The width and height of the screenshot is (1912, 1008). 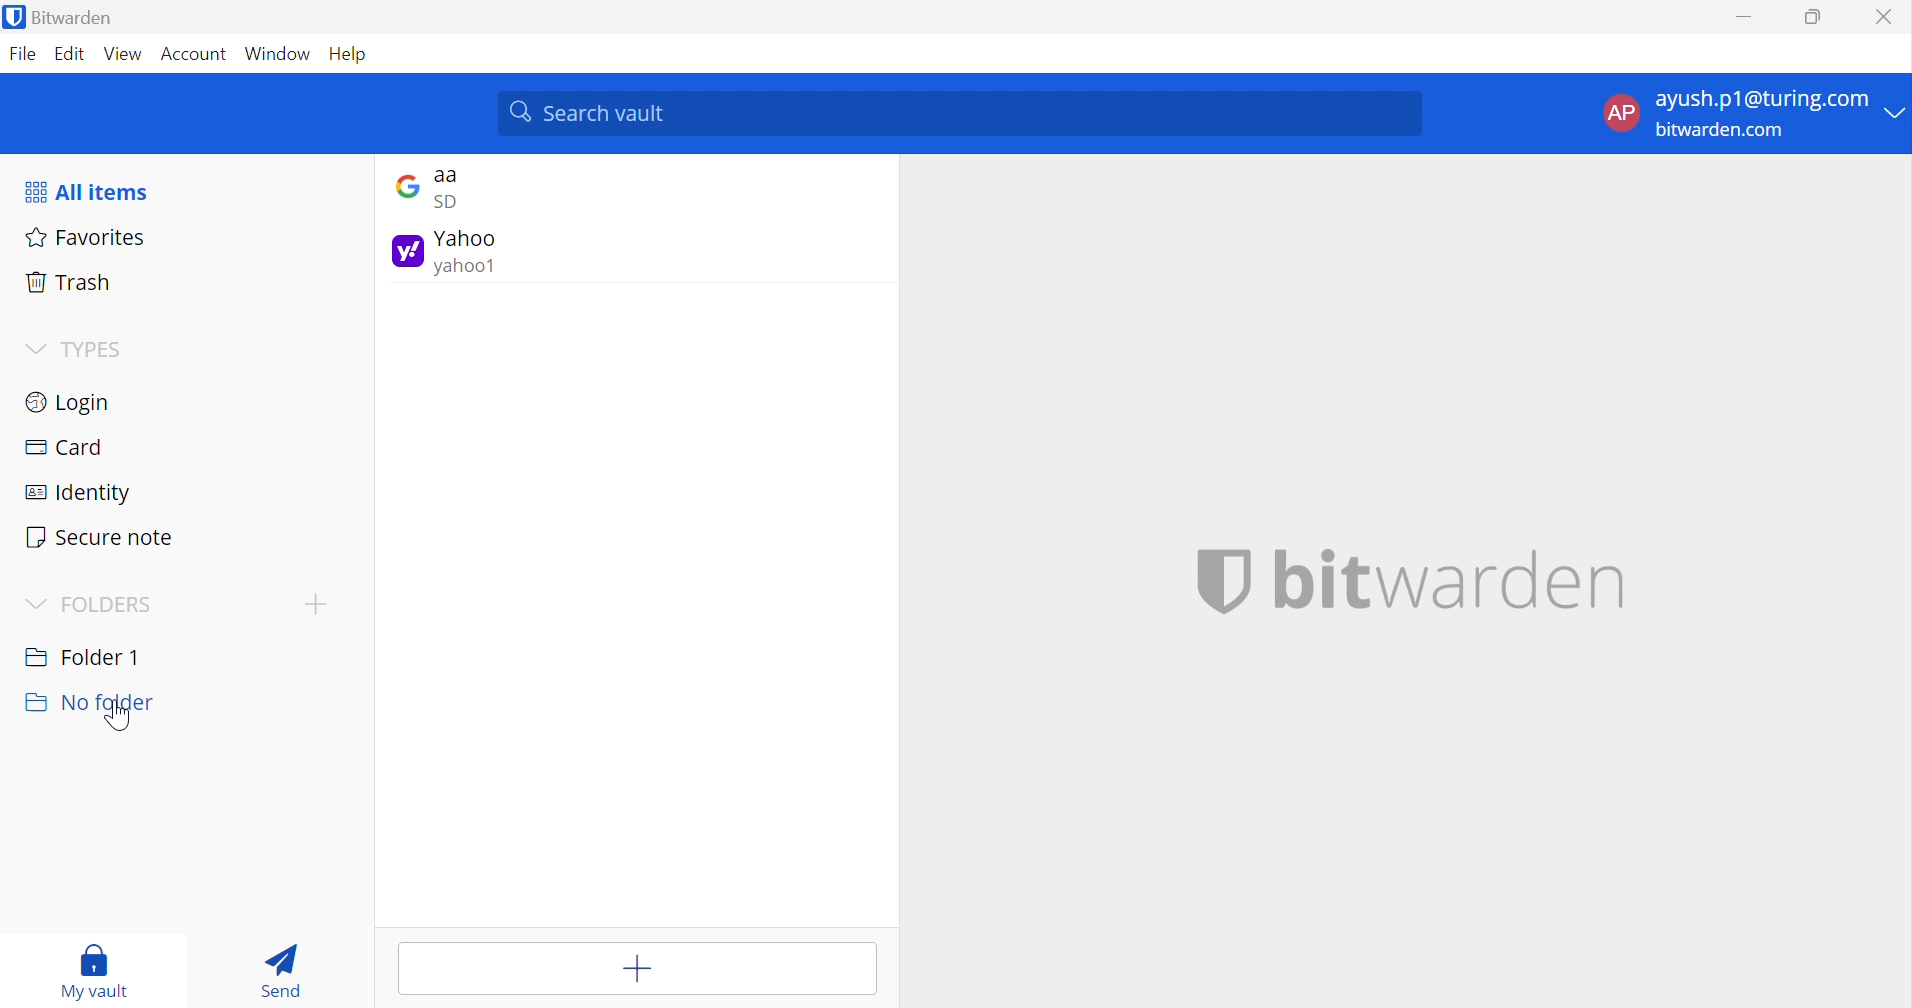 I want to click on google login entry, so click(x=612, y=185).